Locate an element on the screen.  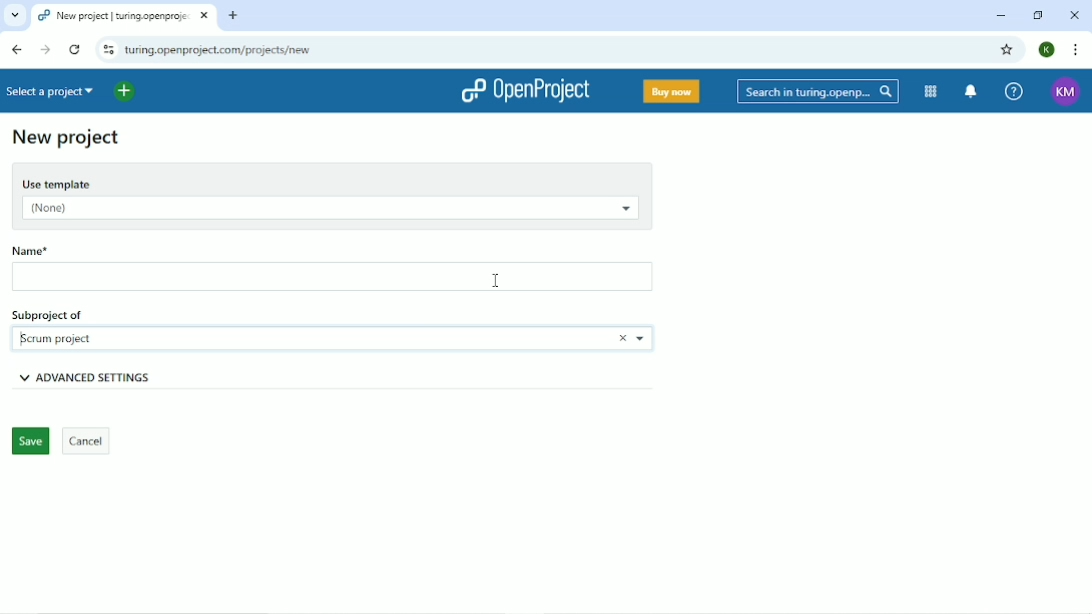
K is located at coordinates (1048, 50).